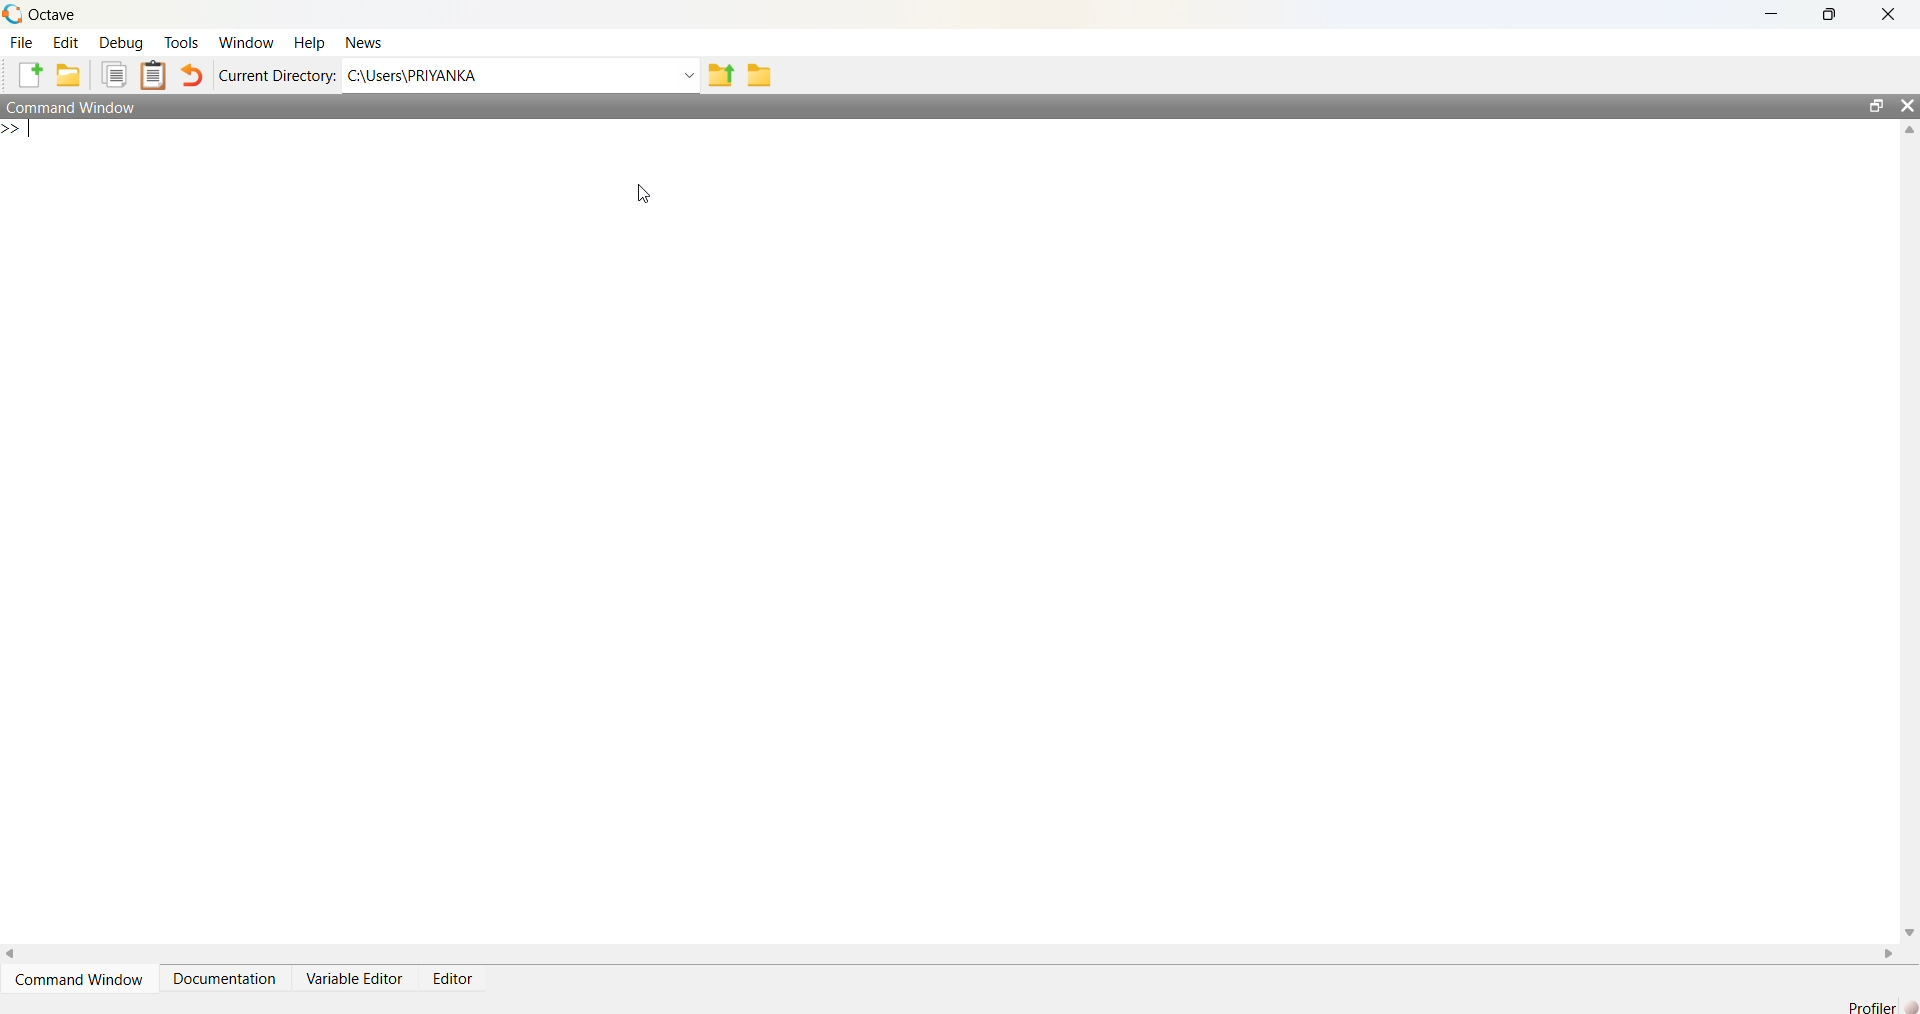 This screenshot has height=1014, width=1920. What do you see at coordinates (1891, 950) in the screenshot?
I see `Right` at bounding box center [1891, 950].